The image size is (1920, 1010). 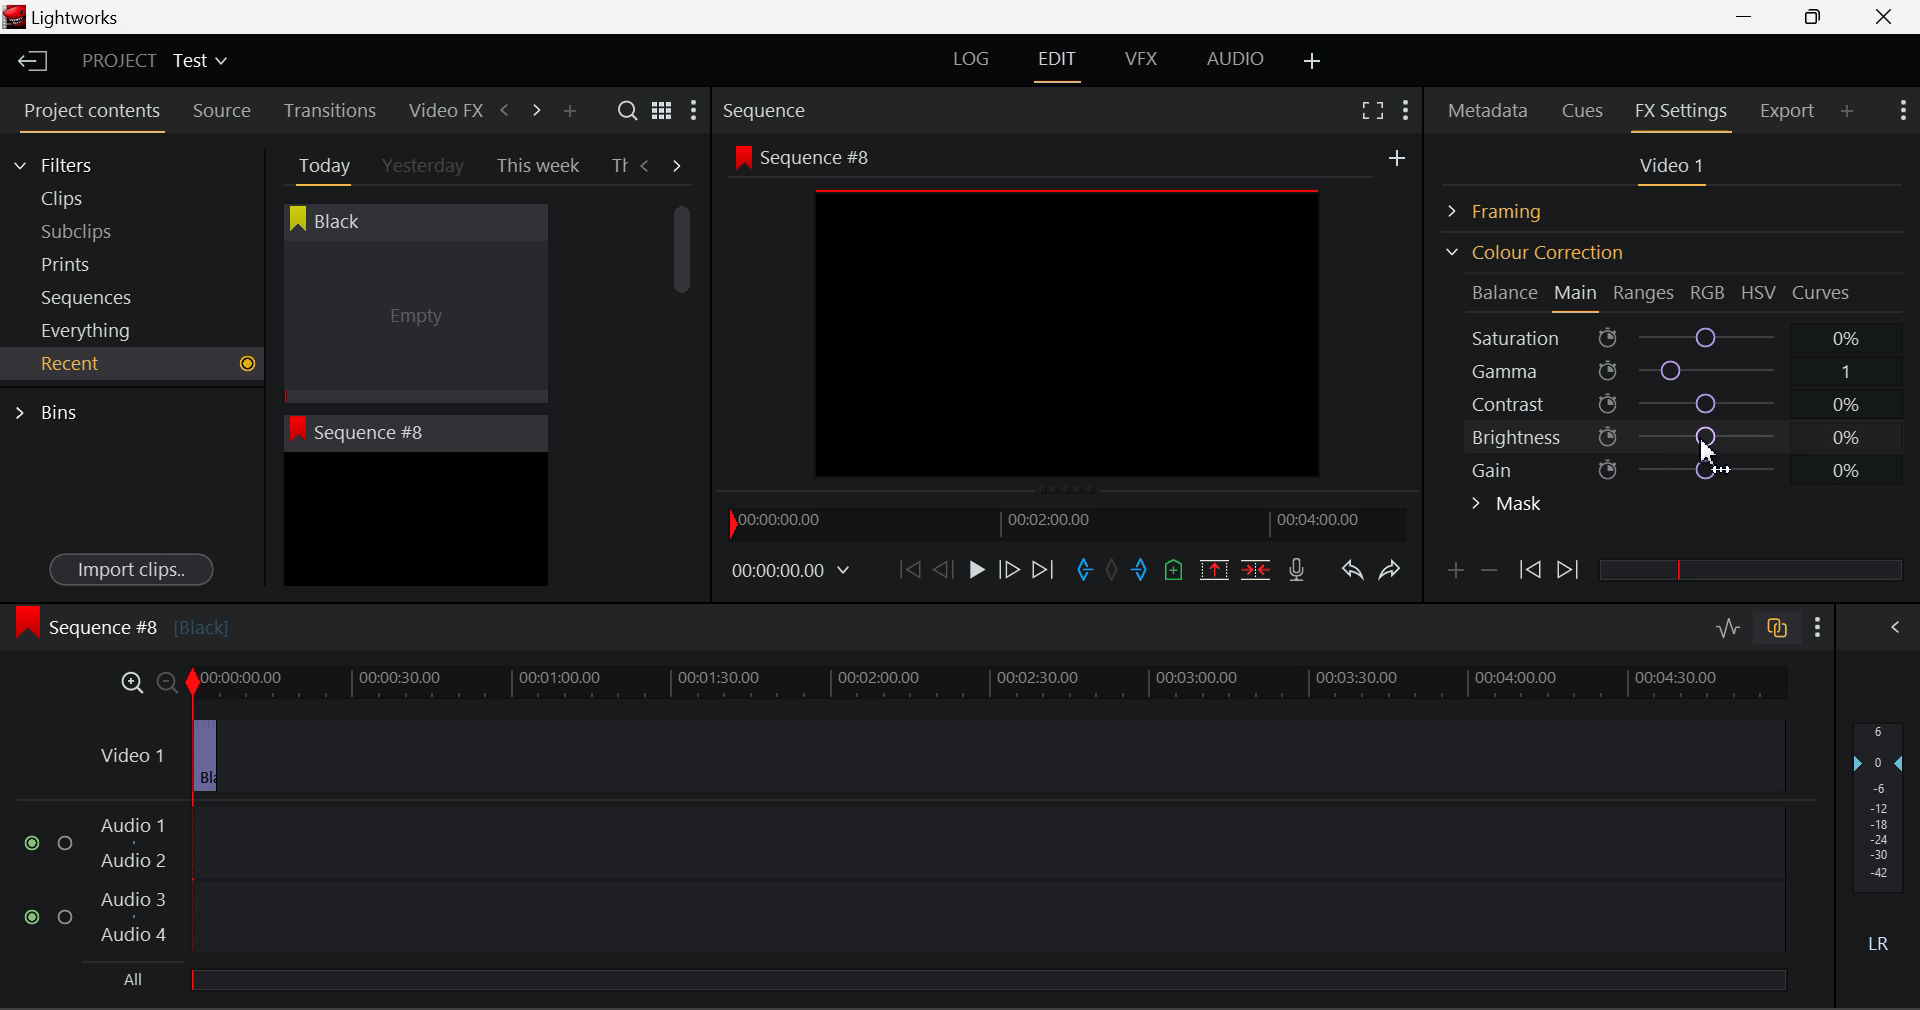 I want to click on slider, so click(x=987, y=979).